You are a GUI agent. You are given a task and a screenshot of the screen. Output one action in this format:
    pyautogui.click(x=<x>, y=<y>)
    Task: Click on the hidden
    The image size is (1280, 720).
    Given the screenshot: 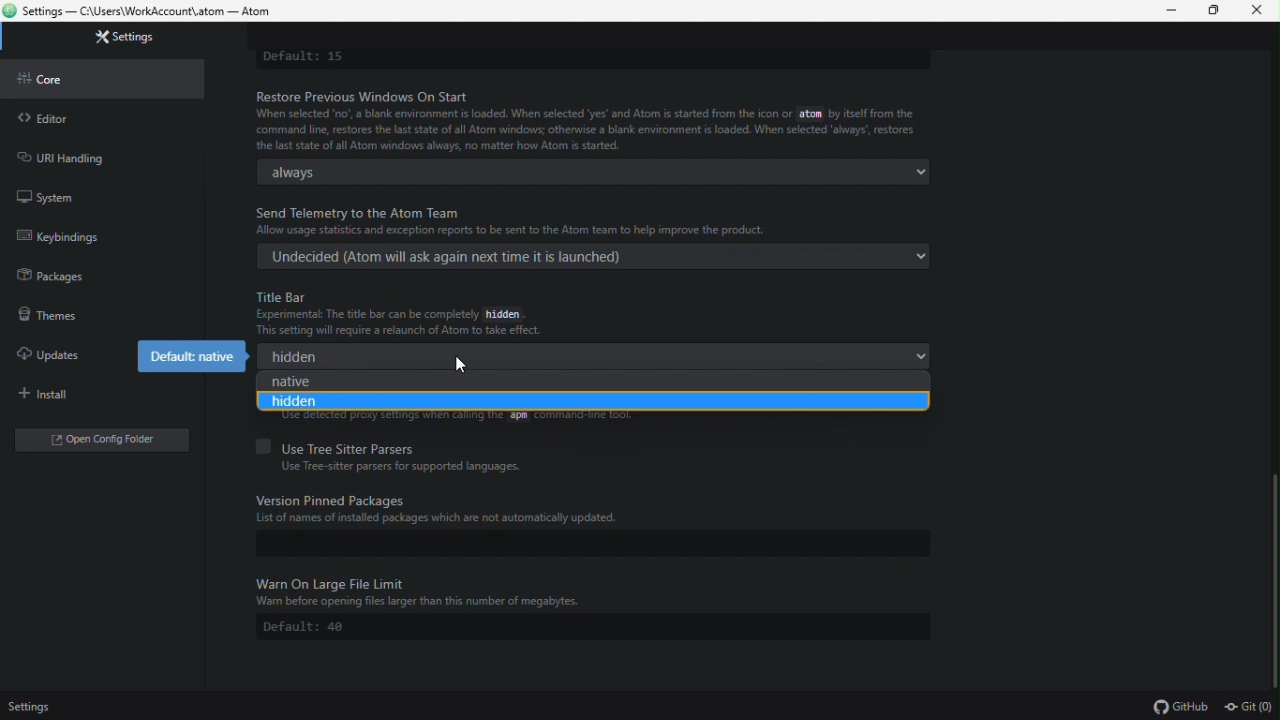 What is the action you would take?
    pyautogui.click(x=588, y=403)
    